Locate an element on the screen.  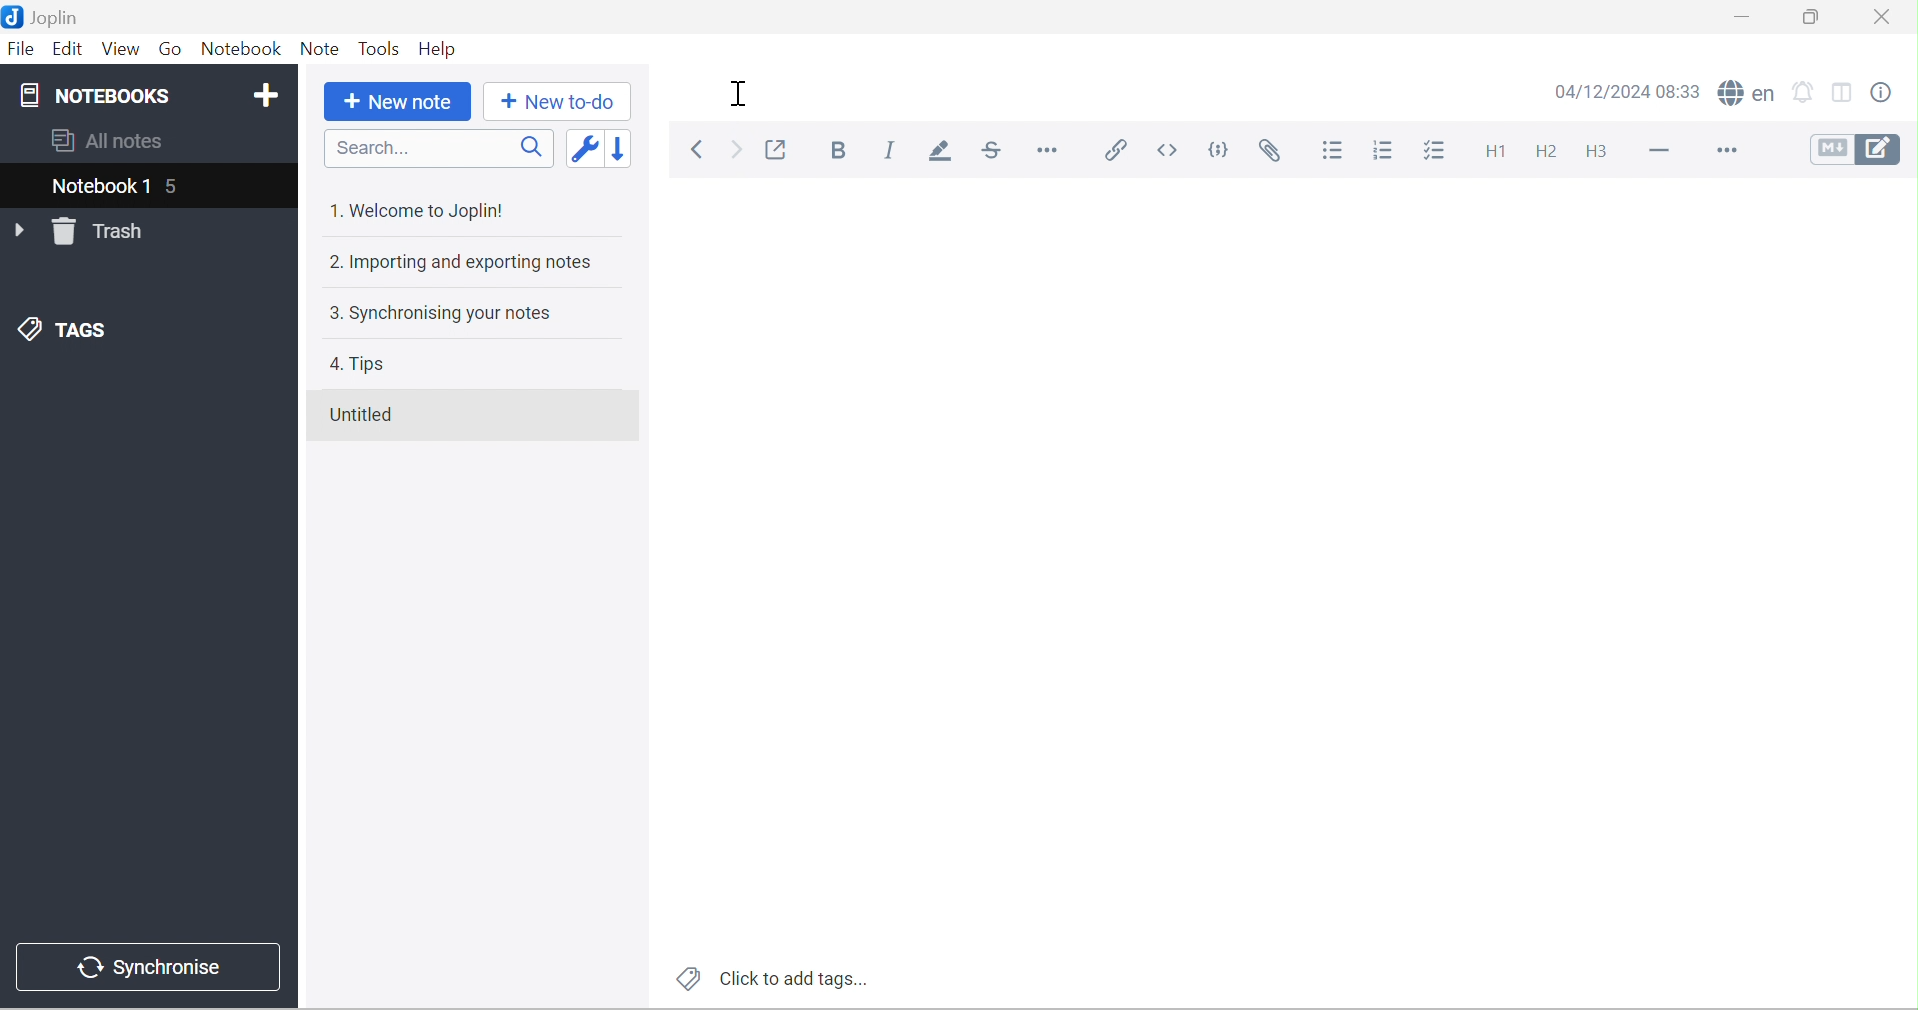
Attach file is located at coordinates (1275, 152).